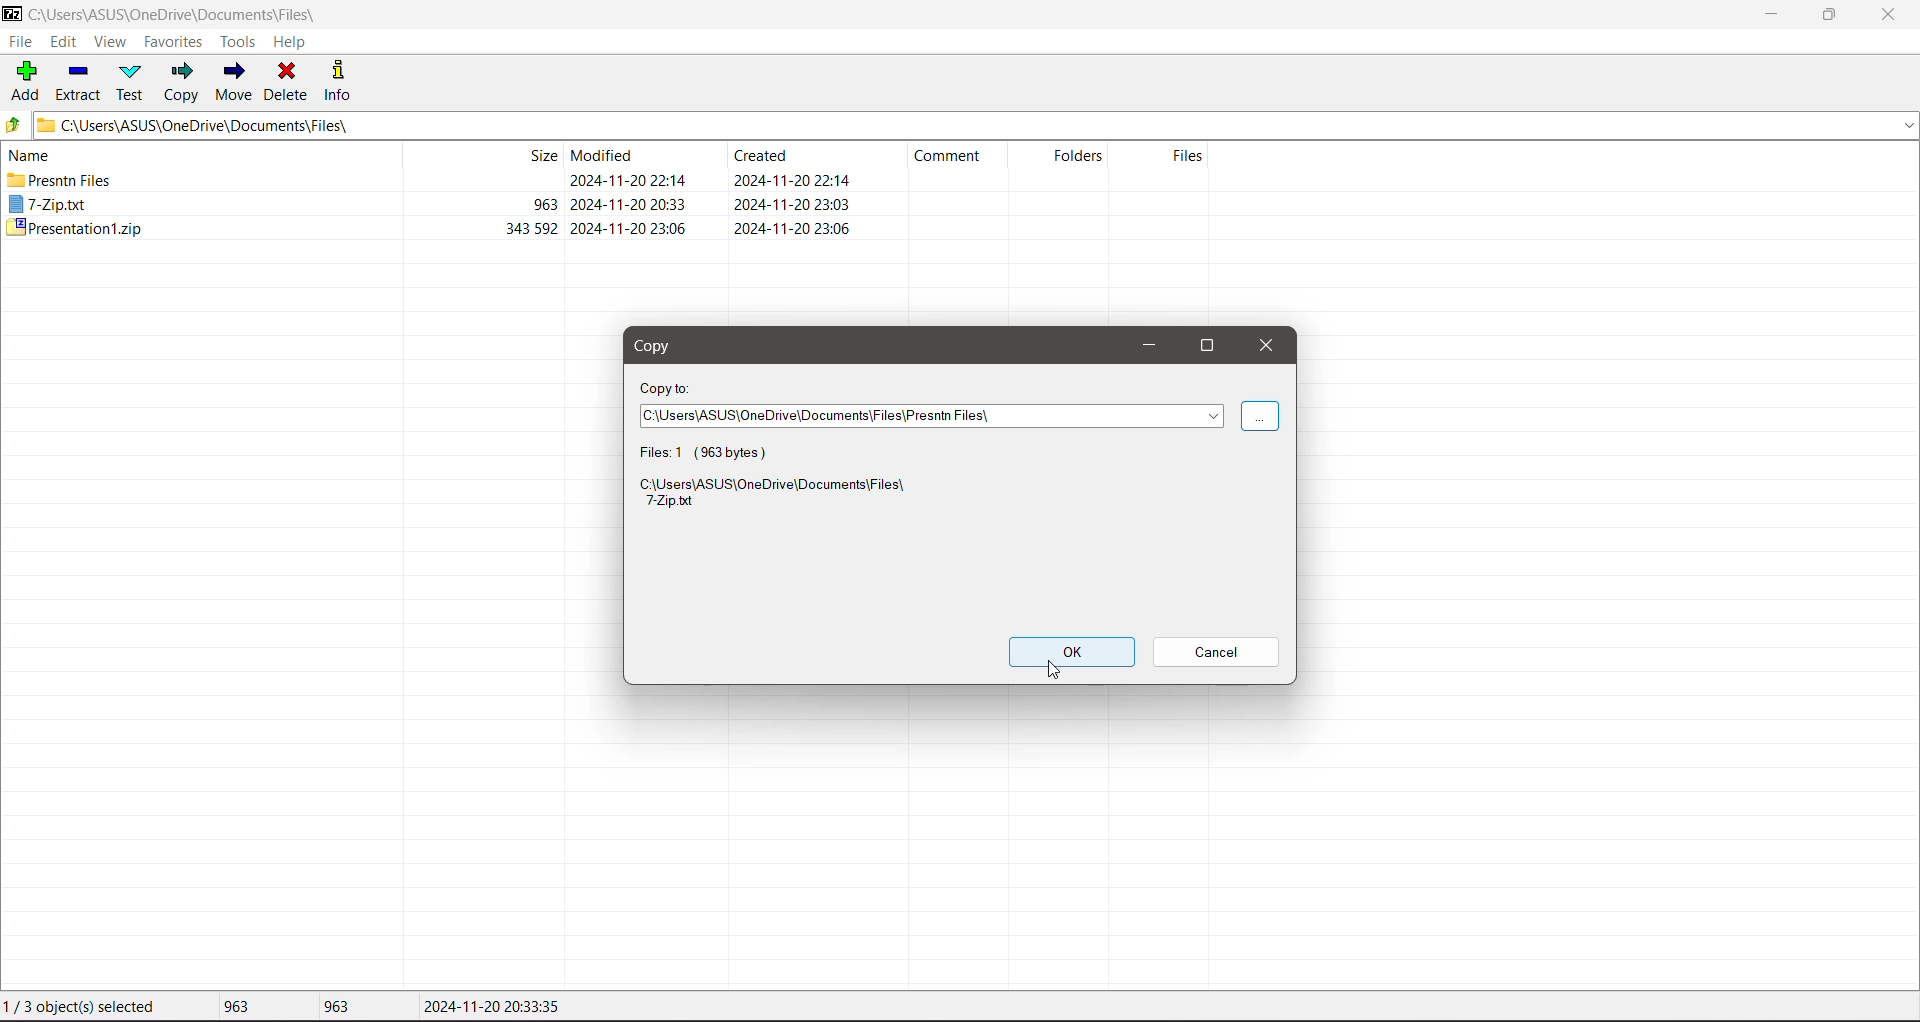  I want to click on Delete, so click(288, 80).